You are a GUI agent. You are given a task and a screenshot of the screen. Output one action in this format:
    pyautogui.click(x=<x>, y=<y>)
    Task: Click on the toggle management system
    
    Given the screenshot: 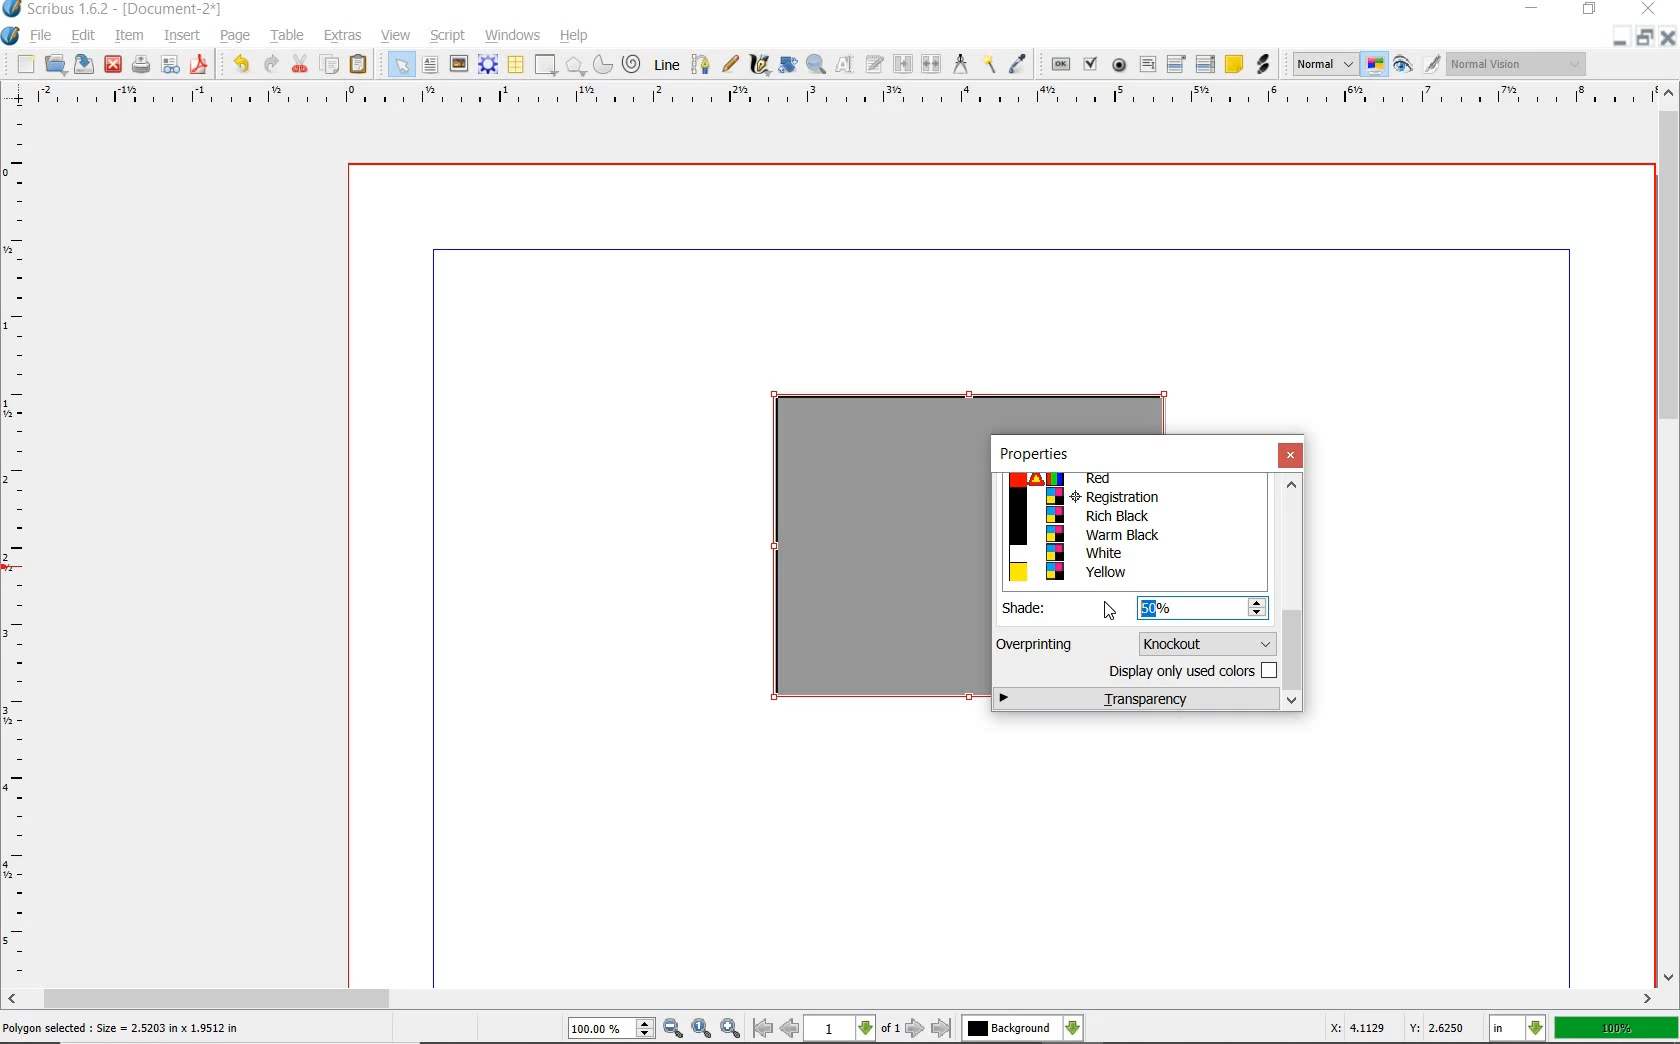 What is the action you would take?
    pyautogui.click(x=1375, y=66)
    